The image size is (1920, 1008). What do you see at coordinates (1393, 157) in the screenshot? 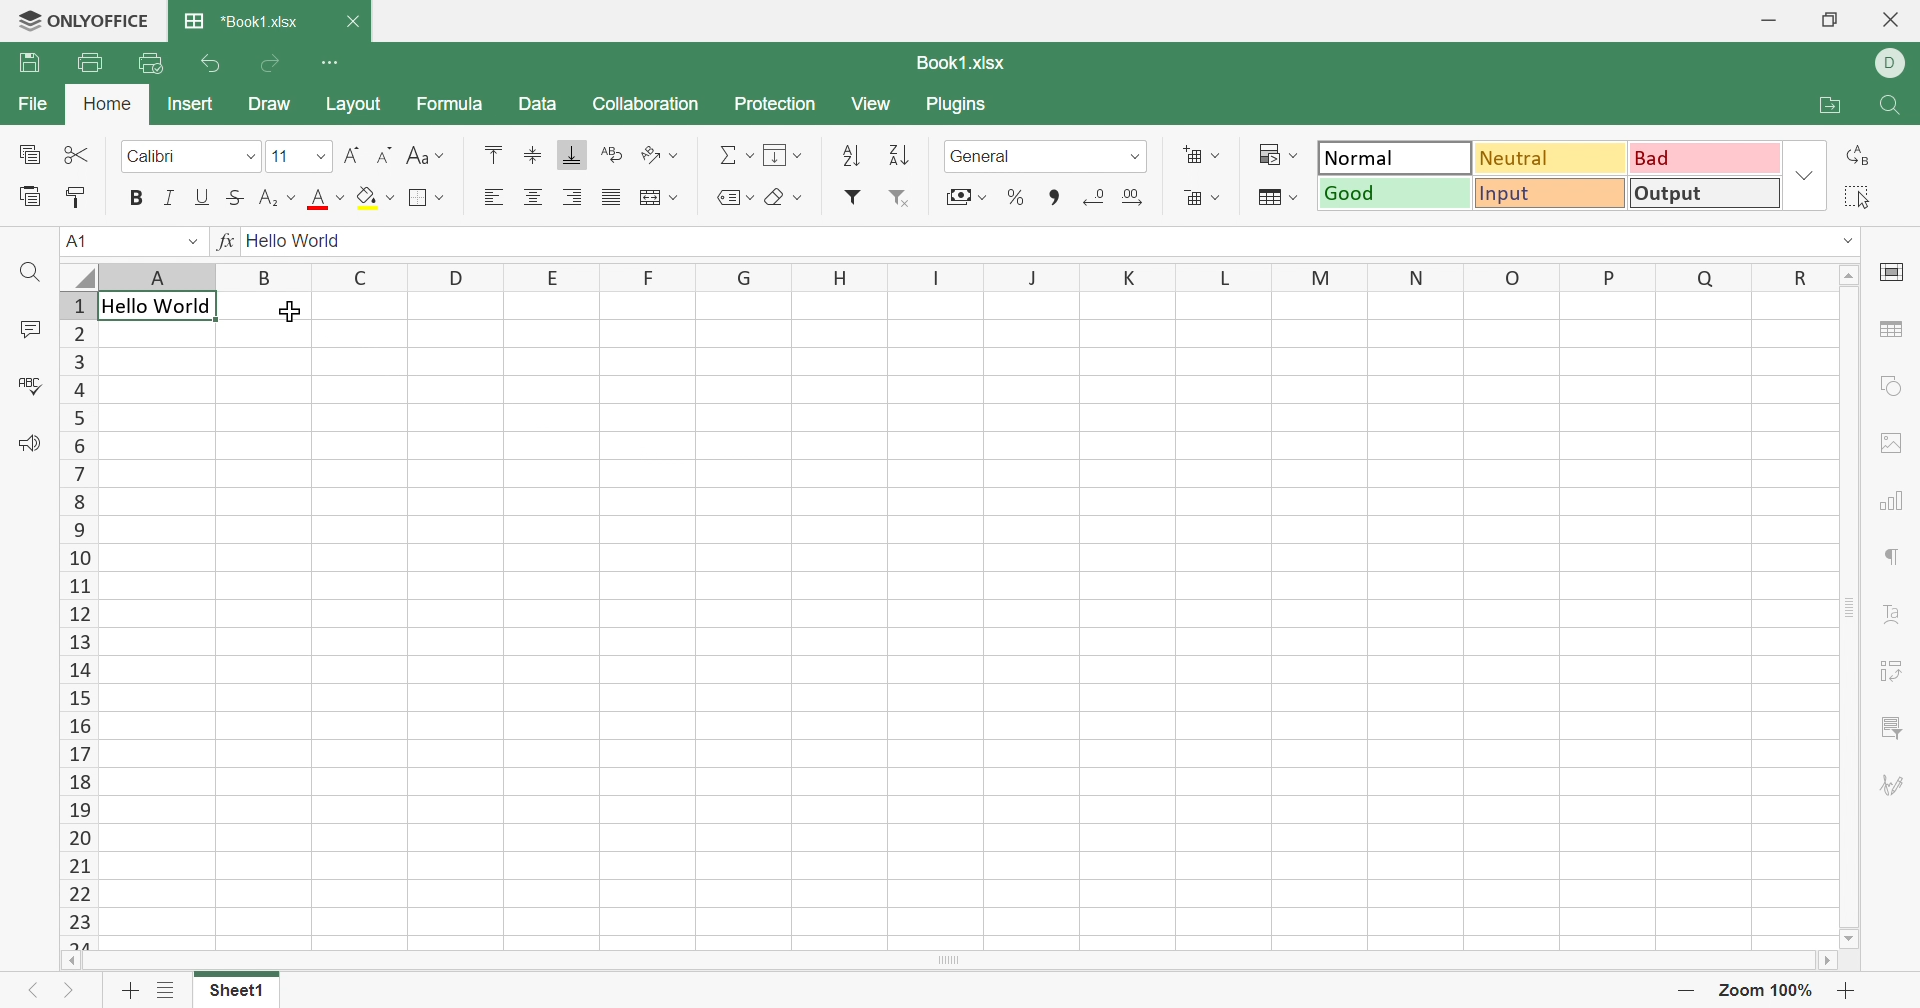
I see `Normal` at bounding box center [1393, 157].